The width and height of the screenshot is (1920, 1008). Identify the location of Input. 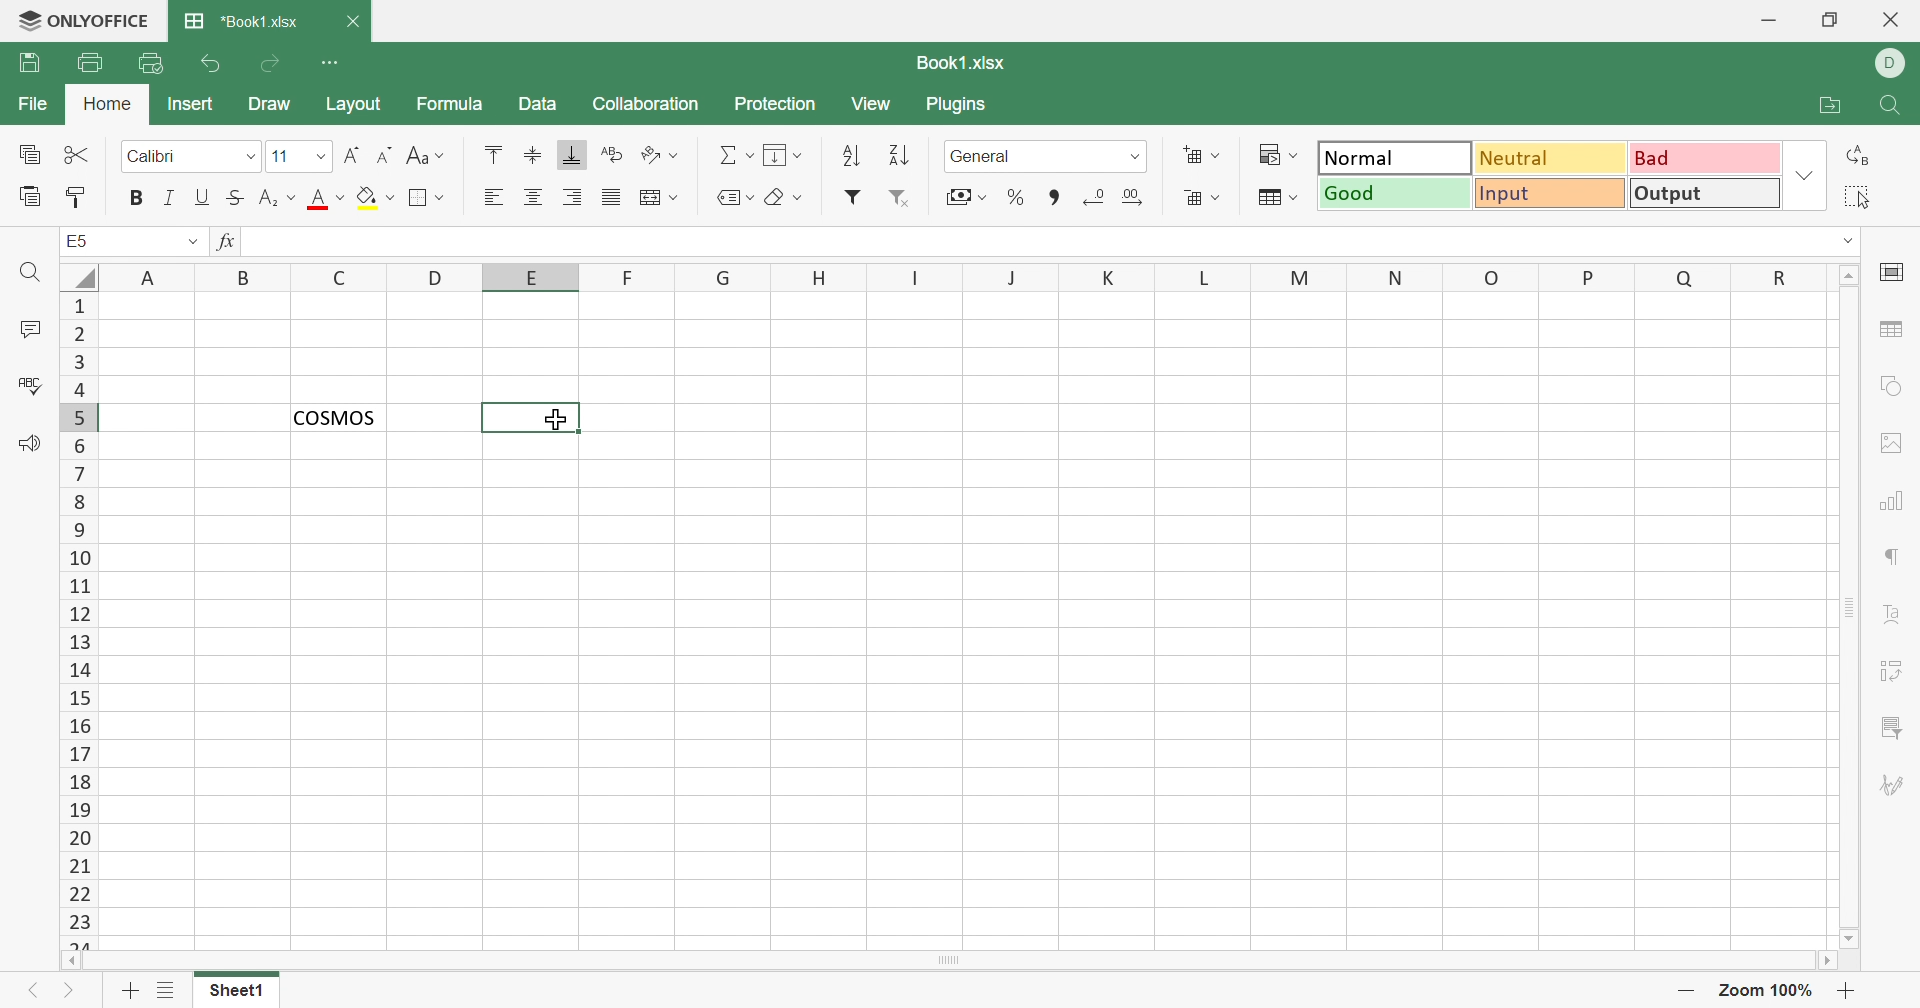
(1548, 194).